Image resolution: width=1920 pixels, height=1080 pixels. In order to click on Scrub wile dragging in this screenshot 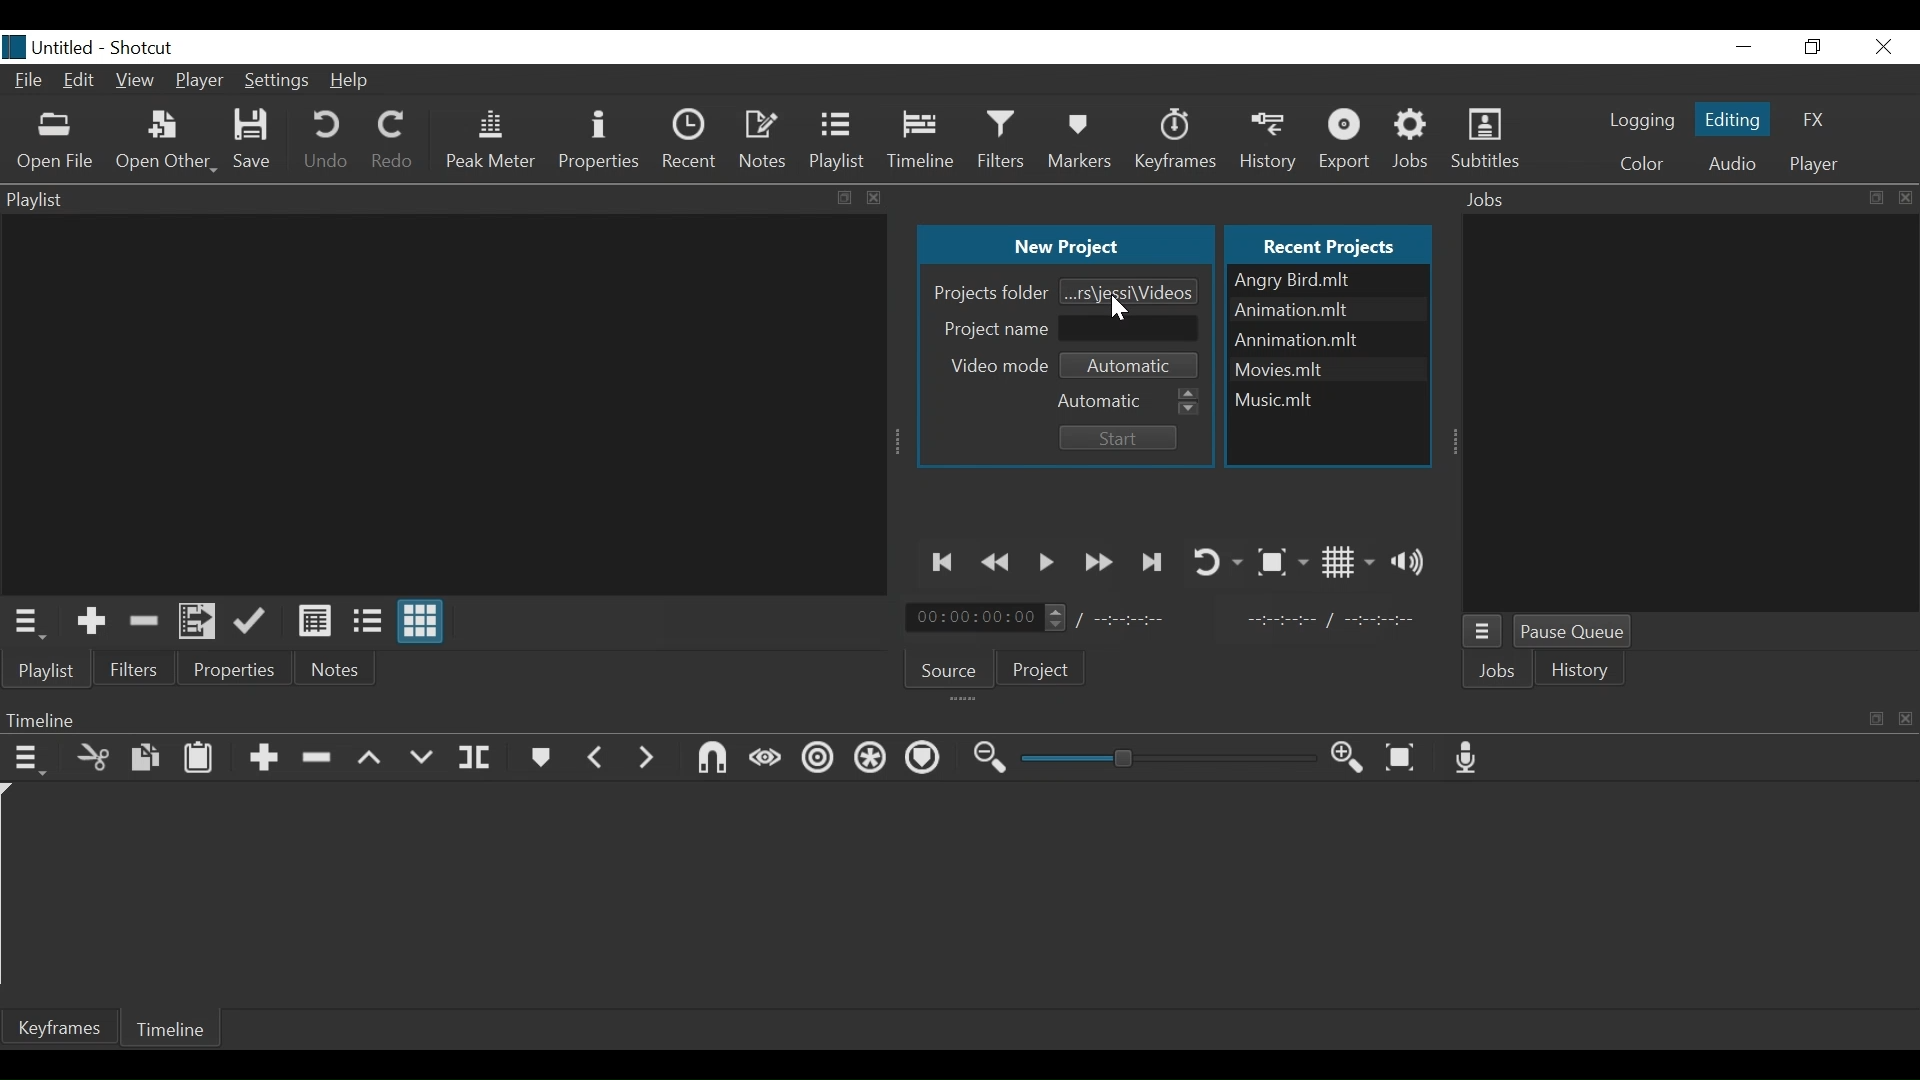, I will do `click(764, 758)`.